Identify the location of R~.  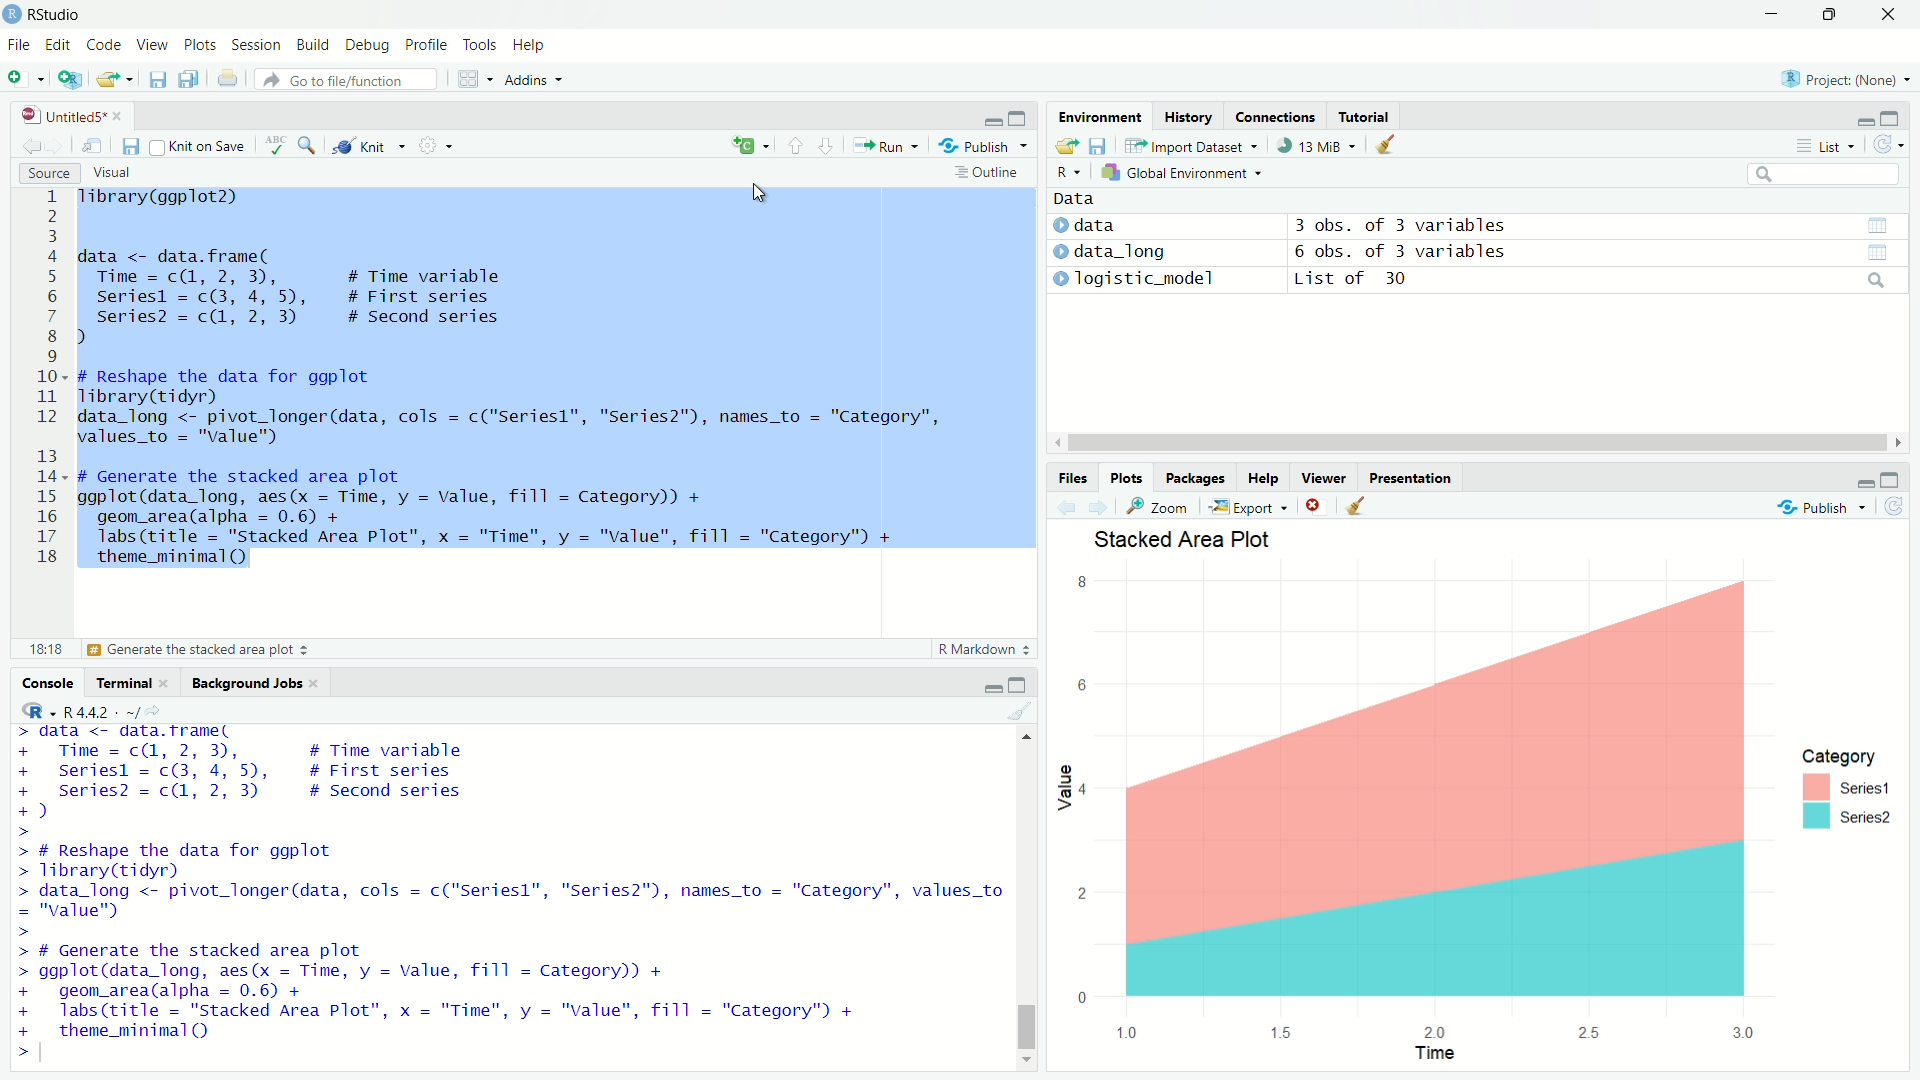
(1065, 174).